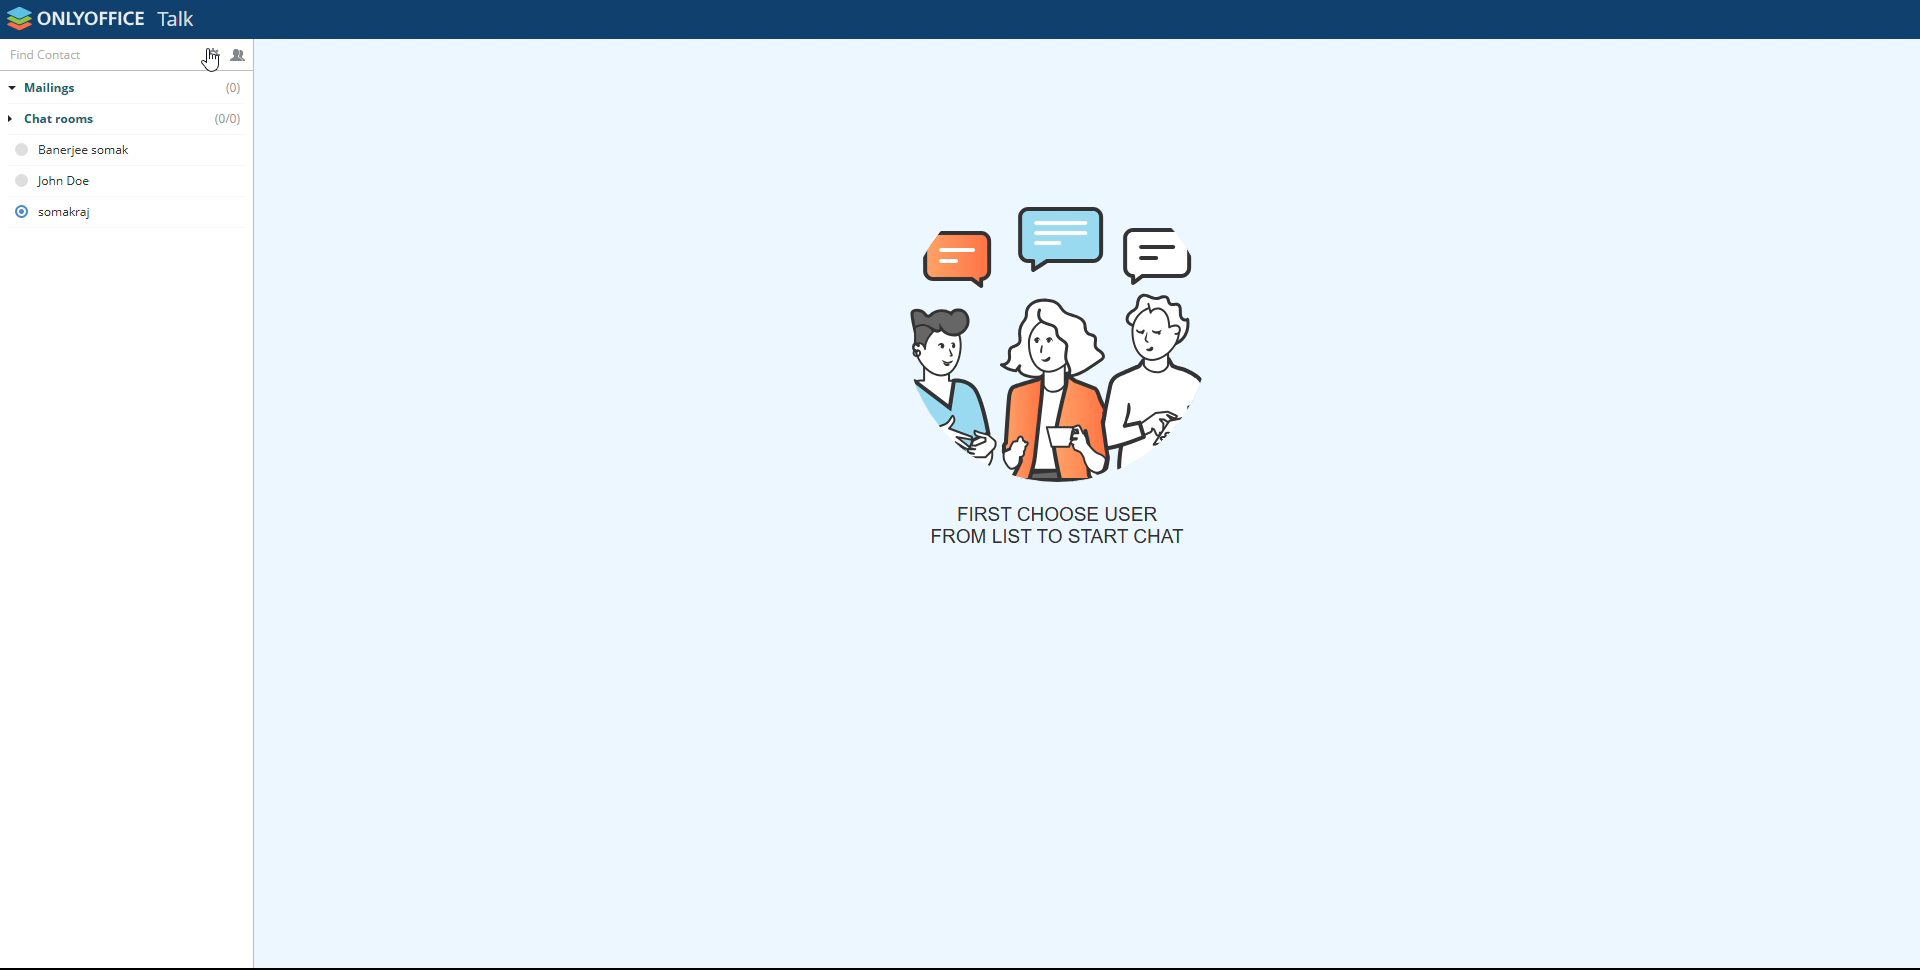 This screenshot has width=1920, height=970. Describe the element at coordinates (126, 118) in the screenshot. I see `chat rooms` at that location.